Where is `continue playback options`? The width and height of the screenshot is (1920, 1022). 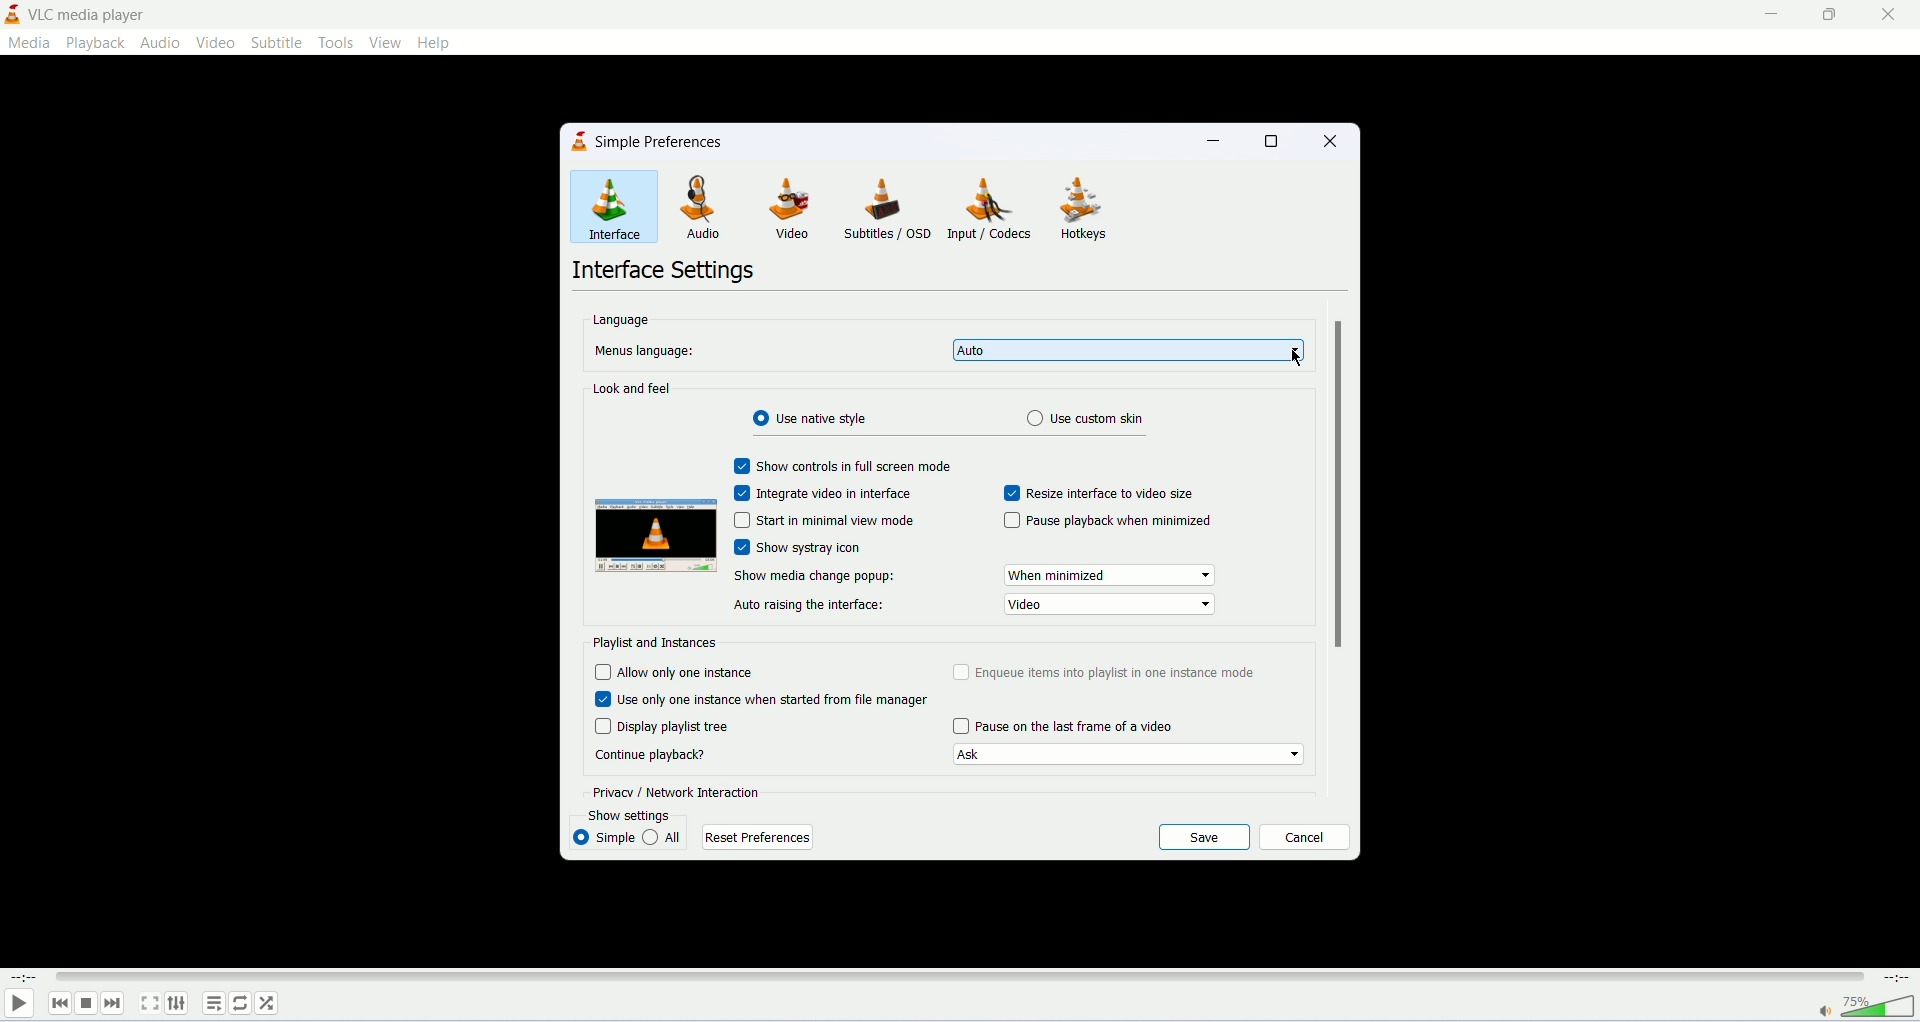 continue playback options is located at coordinates (1128, 756).